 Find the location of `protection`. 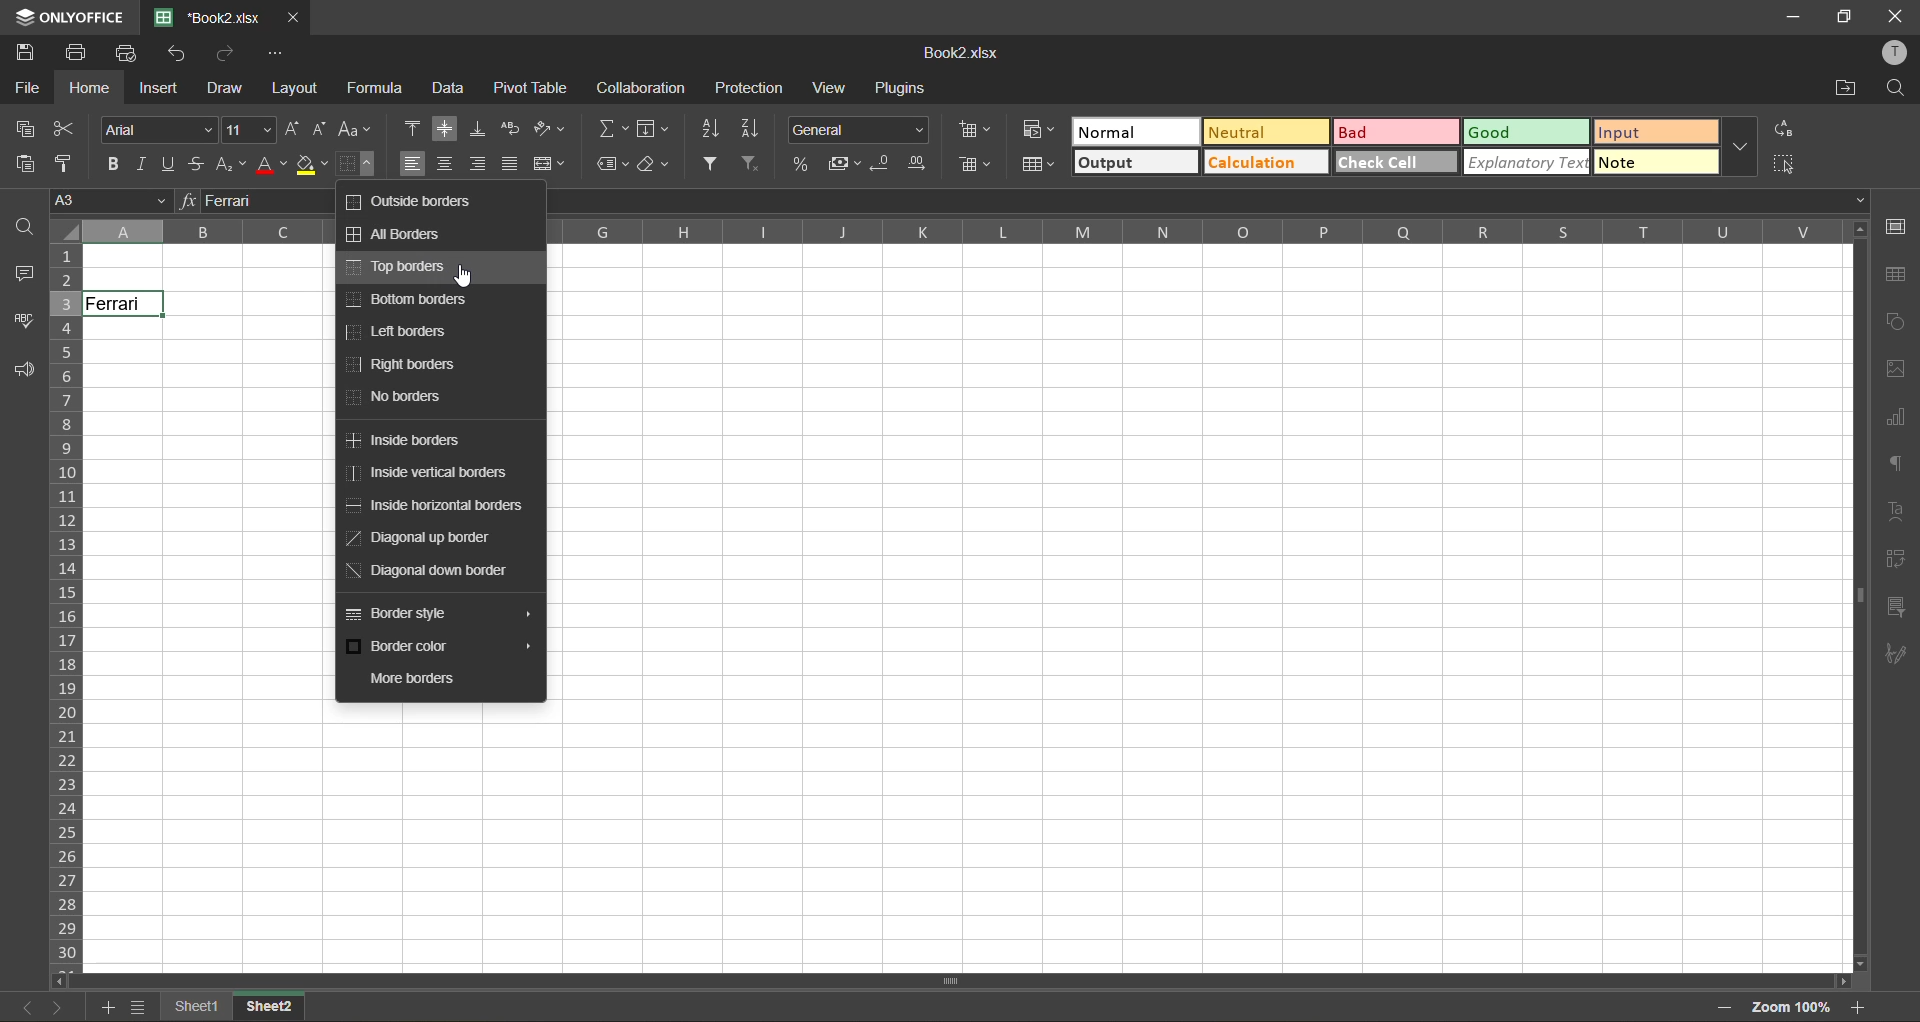

protection is located at coordinates (751, 88).